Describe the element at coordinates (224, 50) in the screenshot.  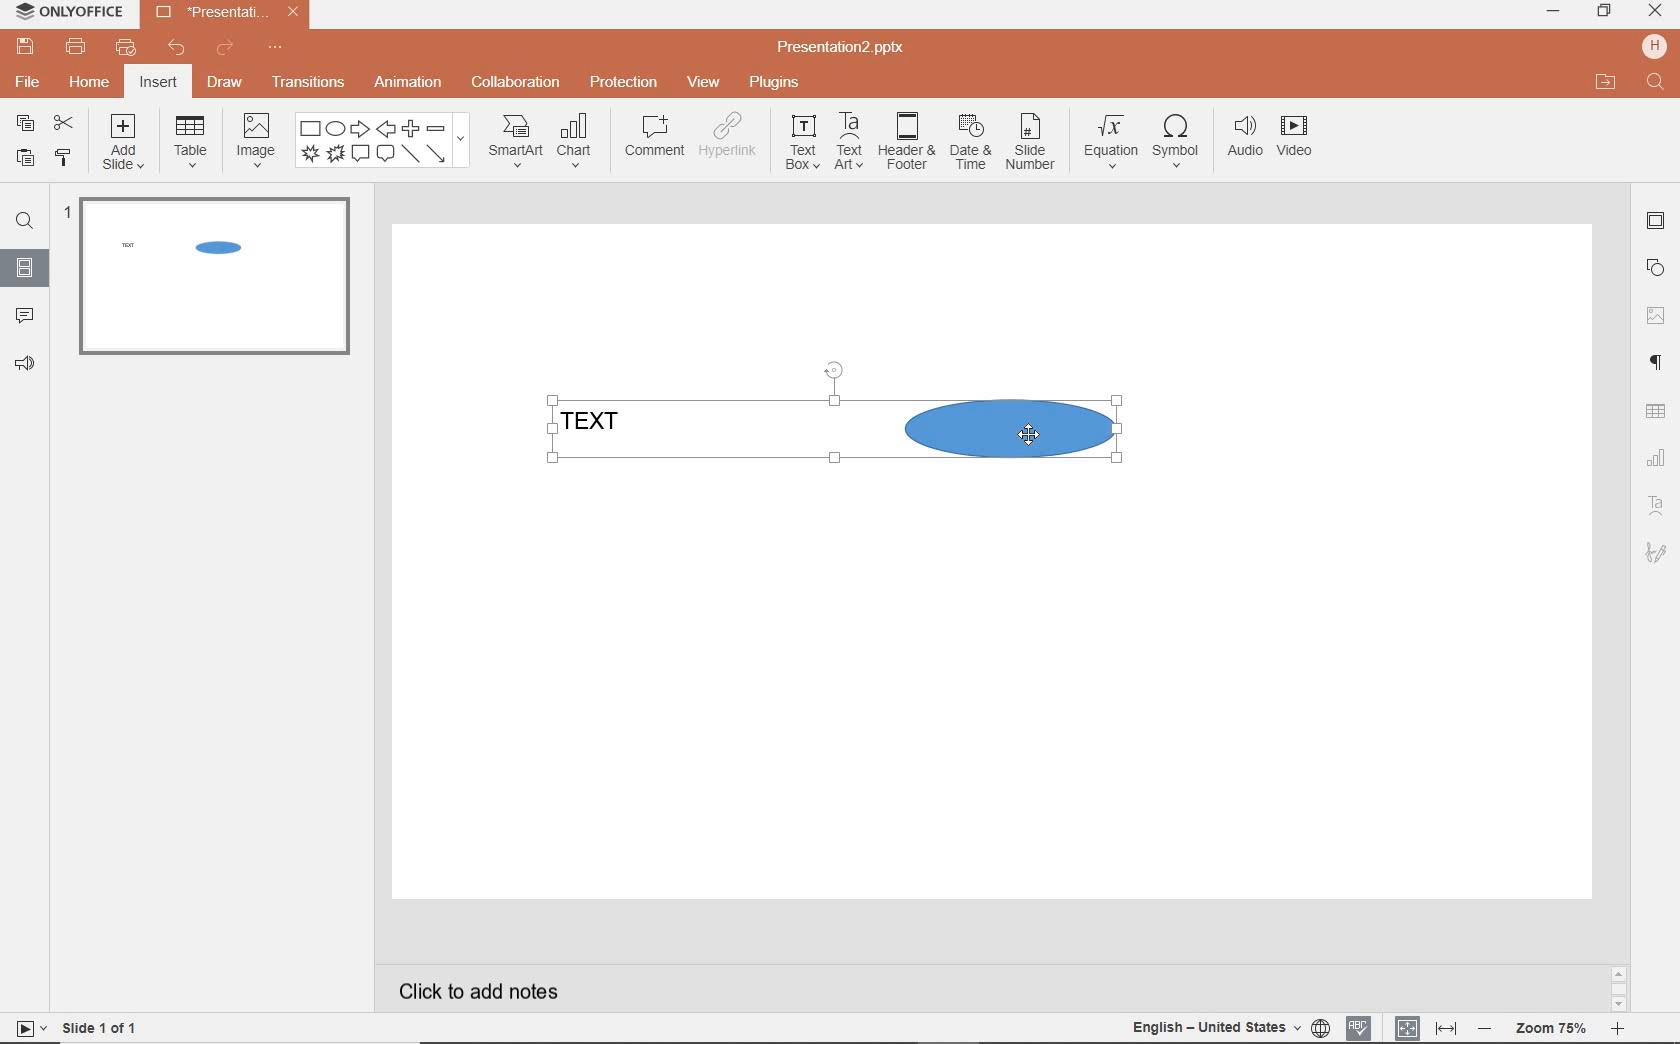
I see `redo` at that location.